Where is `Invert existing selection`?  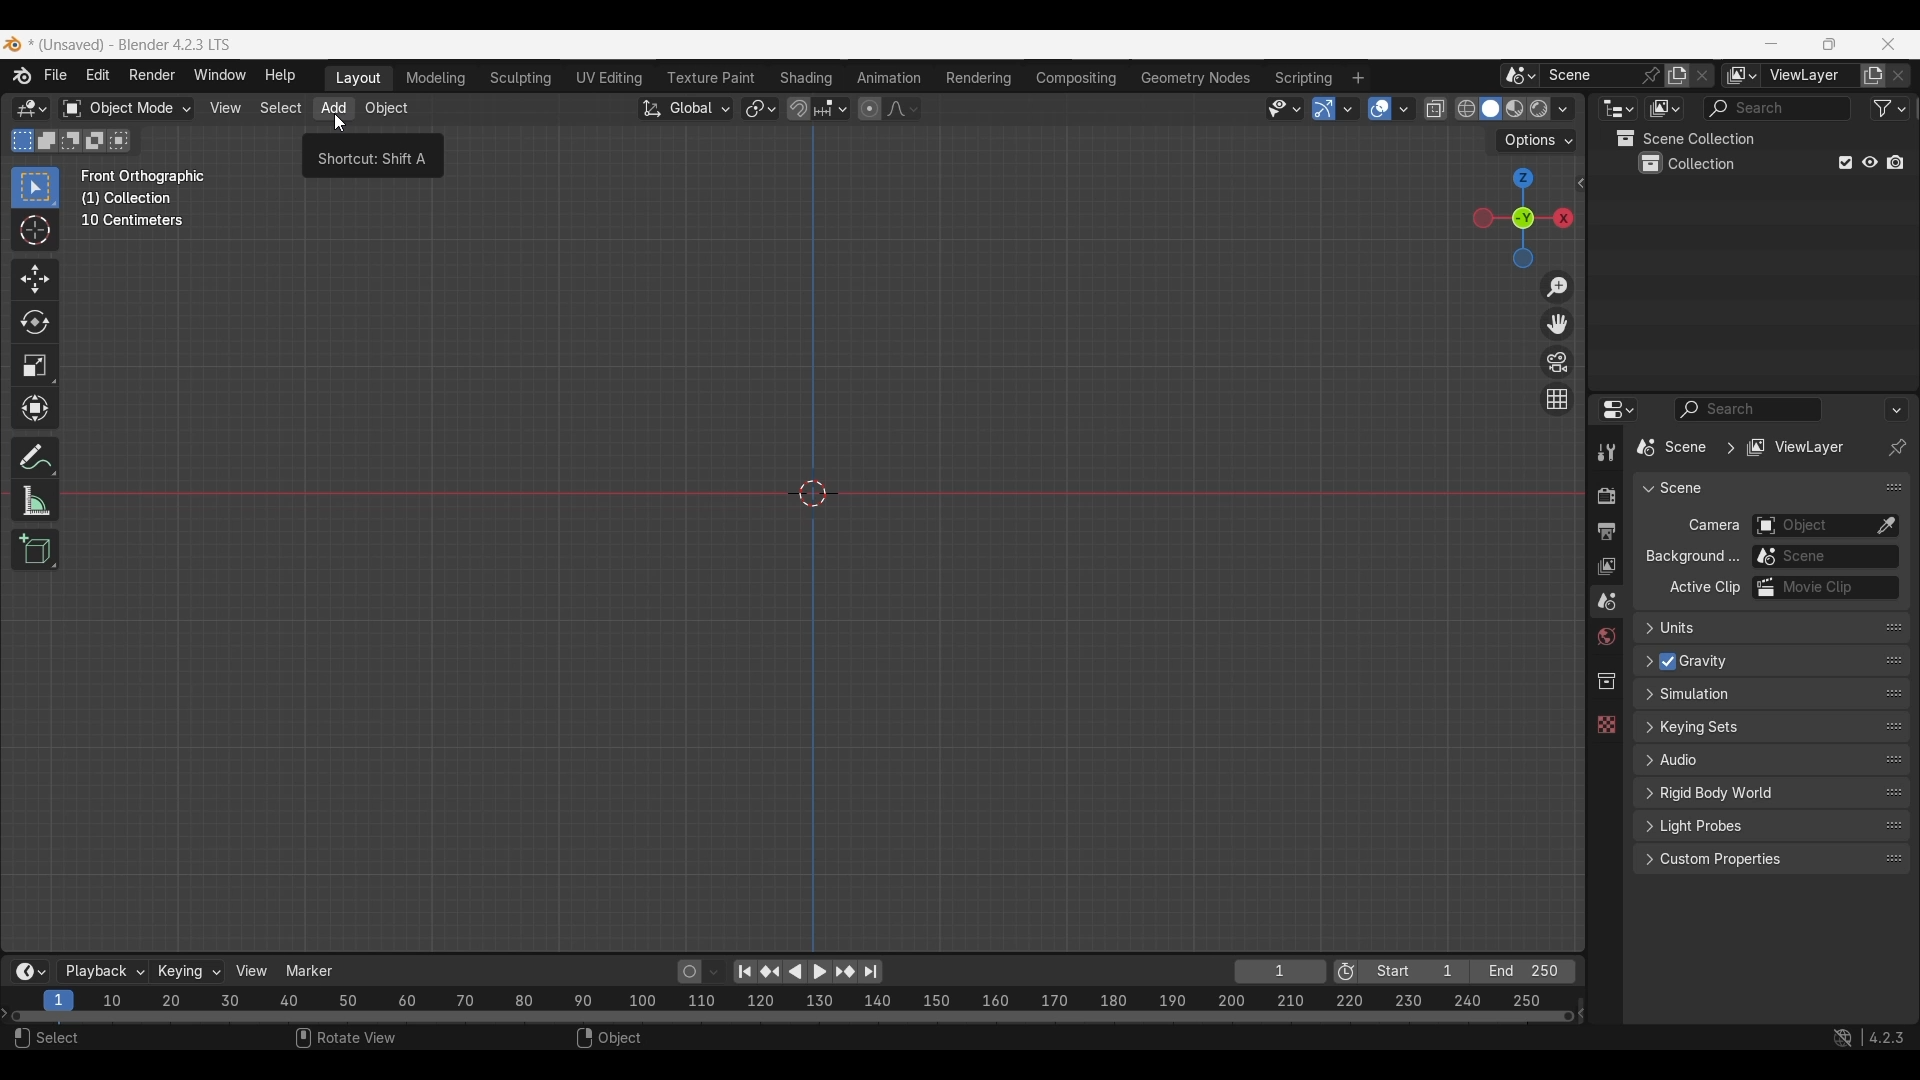 Invert existing selection is located at coordinates (95, 141).